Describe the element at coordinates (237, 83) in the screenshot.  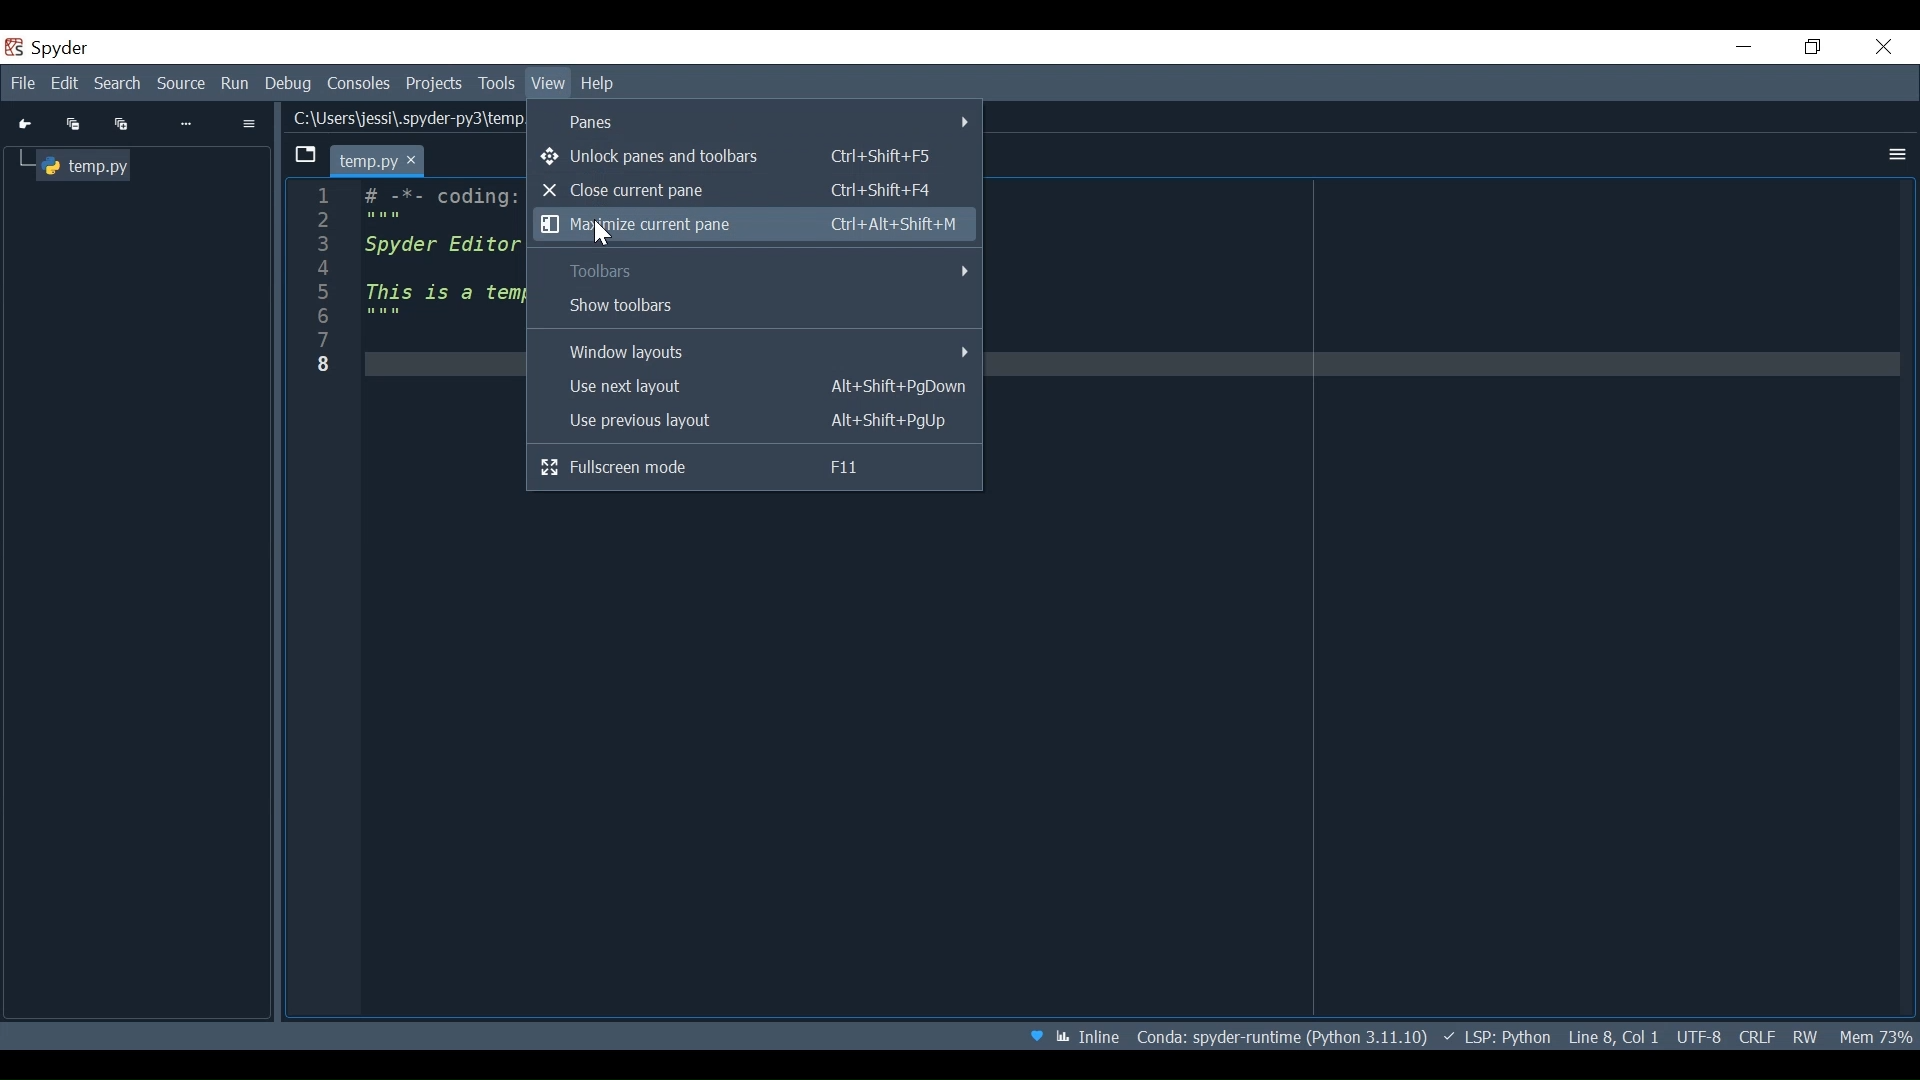
I see `Run` at that location.